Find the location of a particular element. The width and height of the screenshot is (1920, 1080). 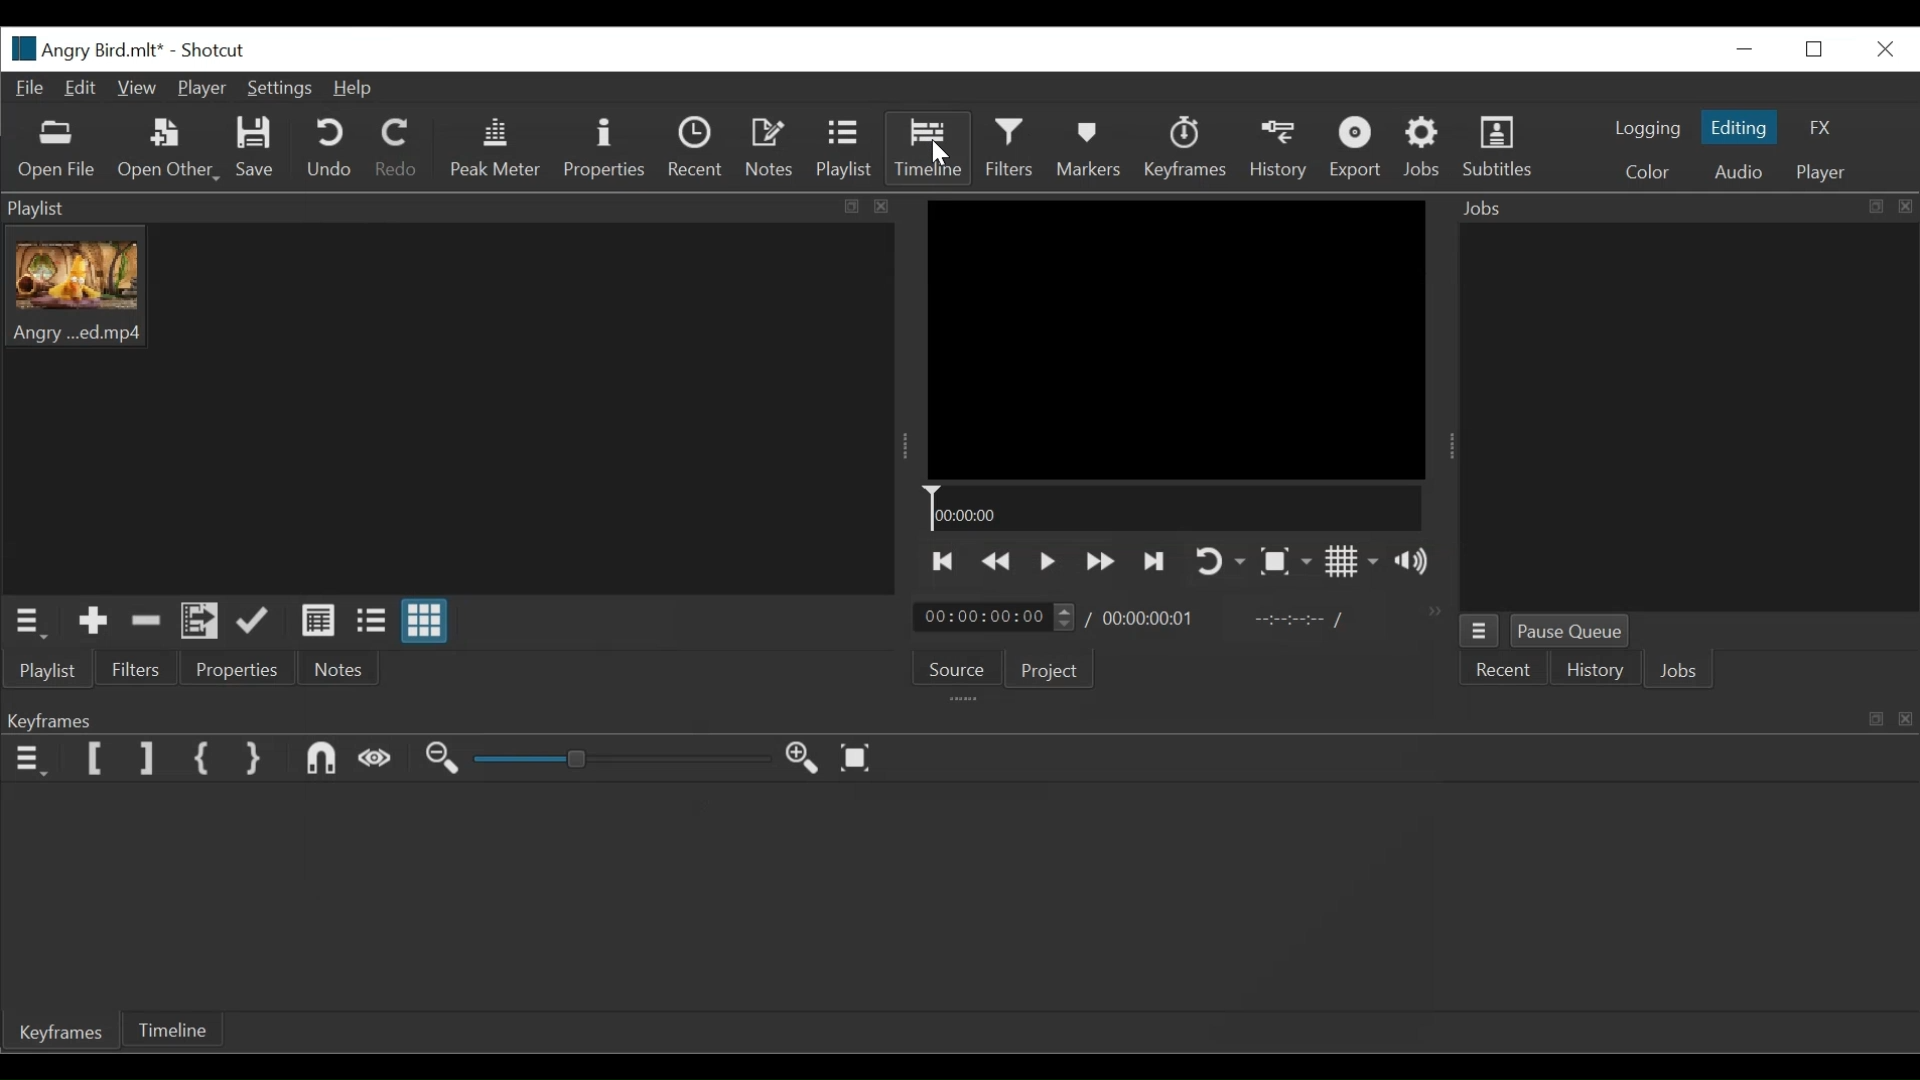

 is located at coordinates (1888, 51).